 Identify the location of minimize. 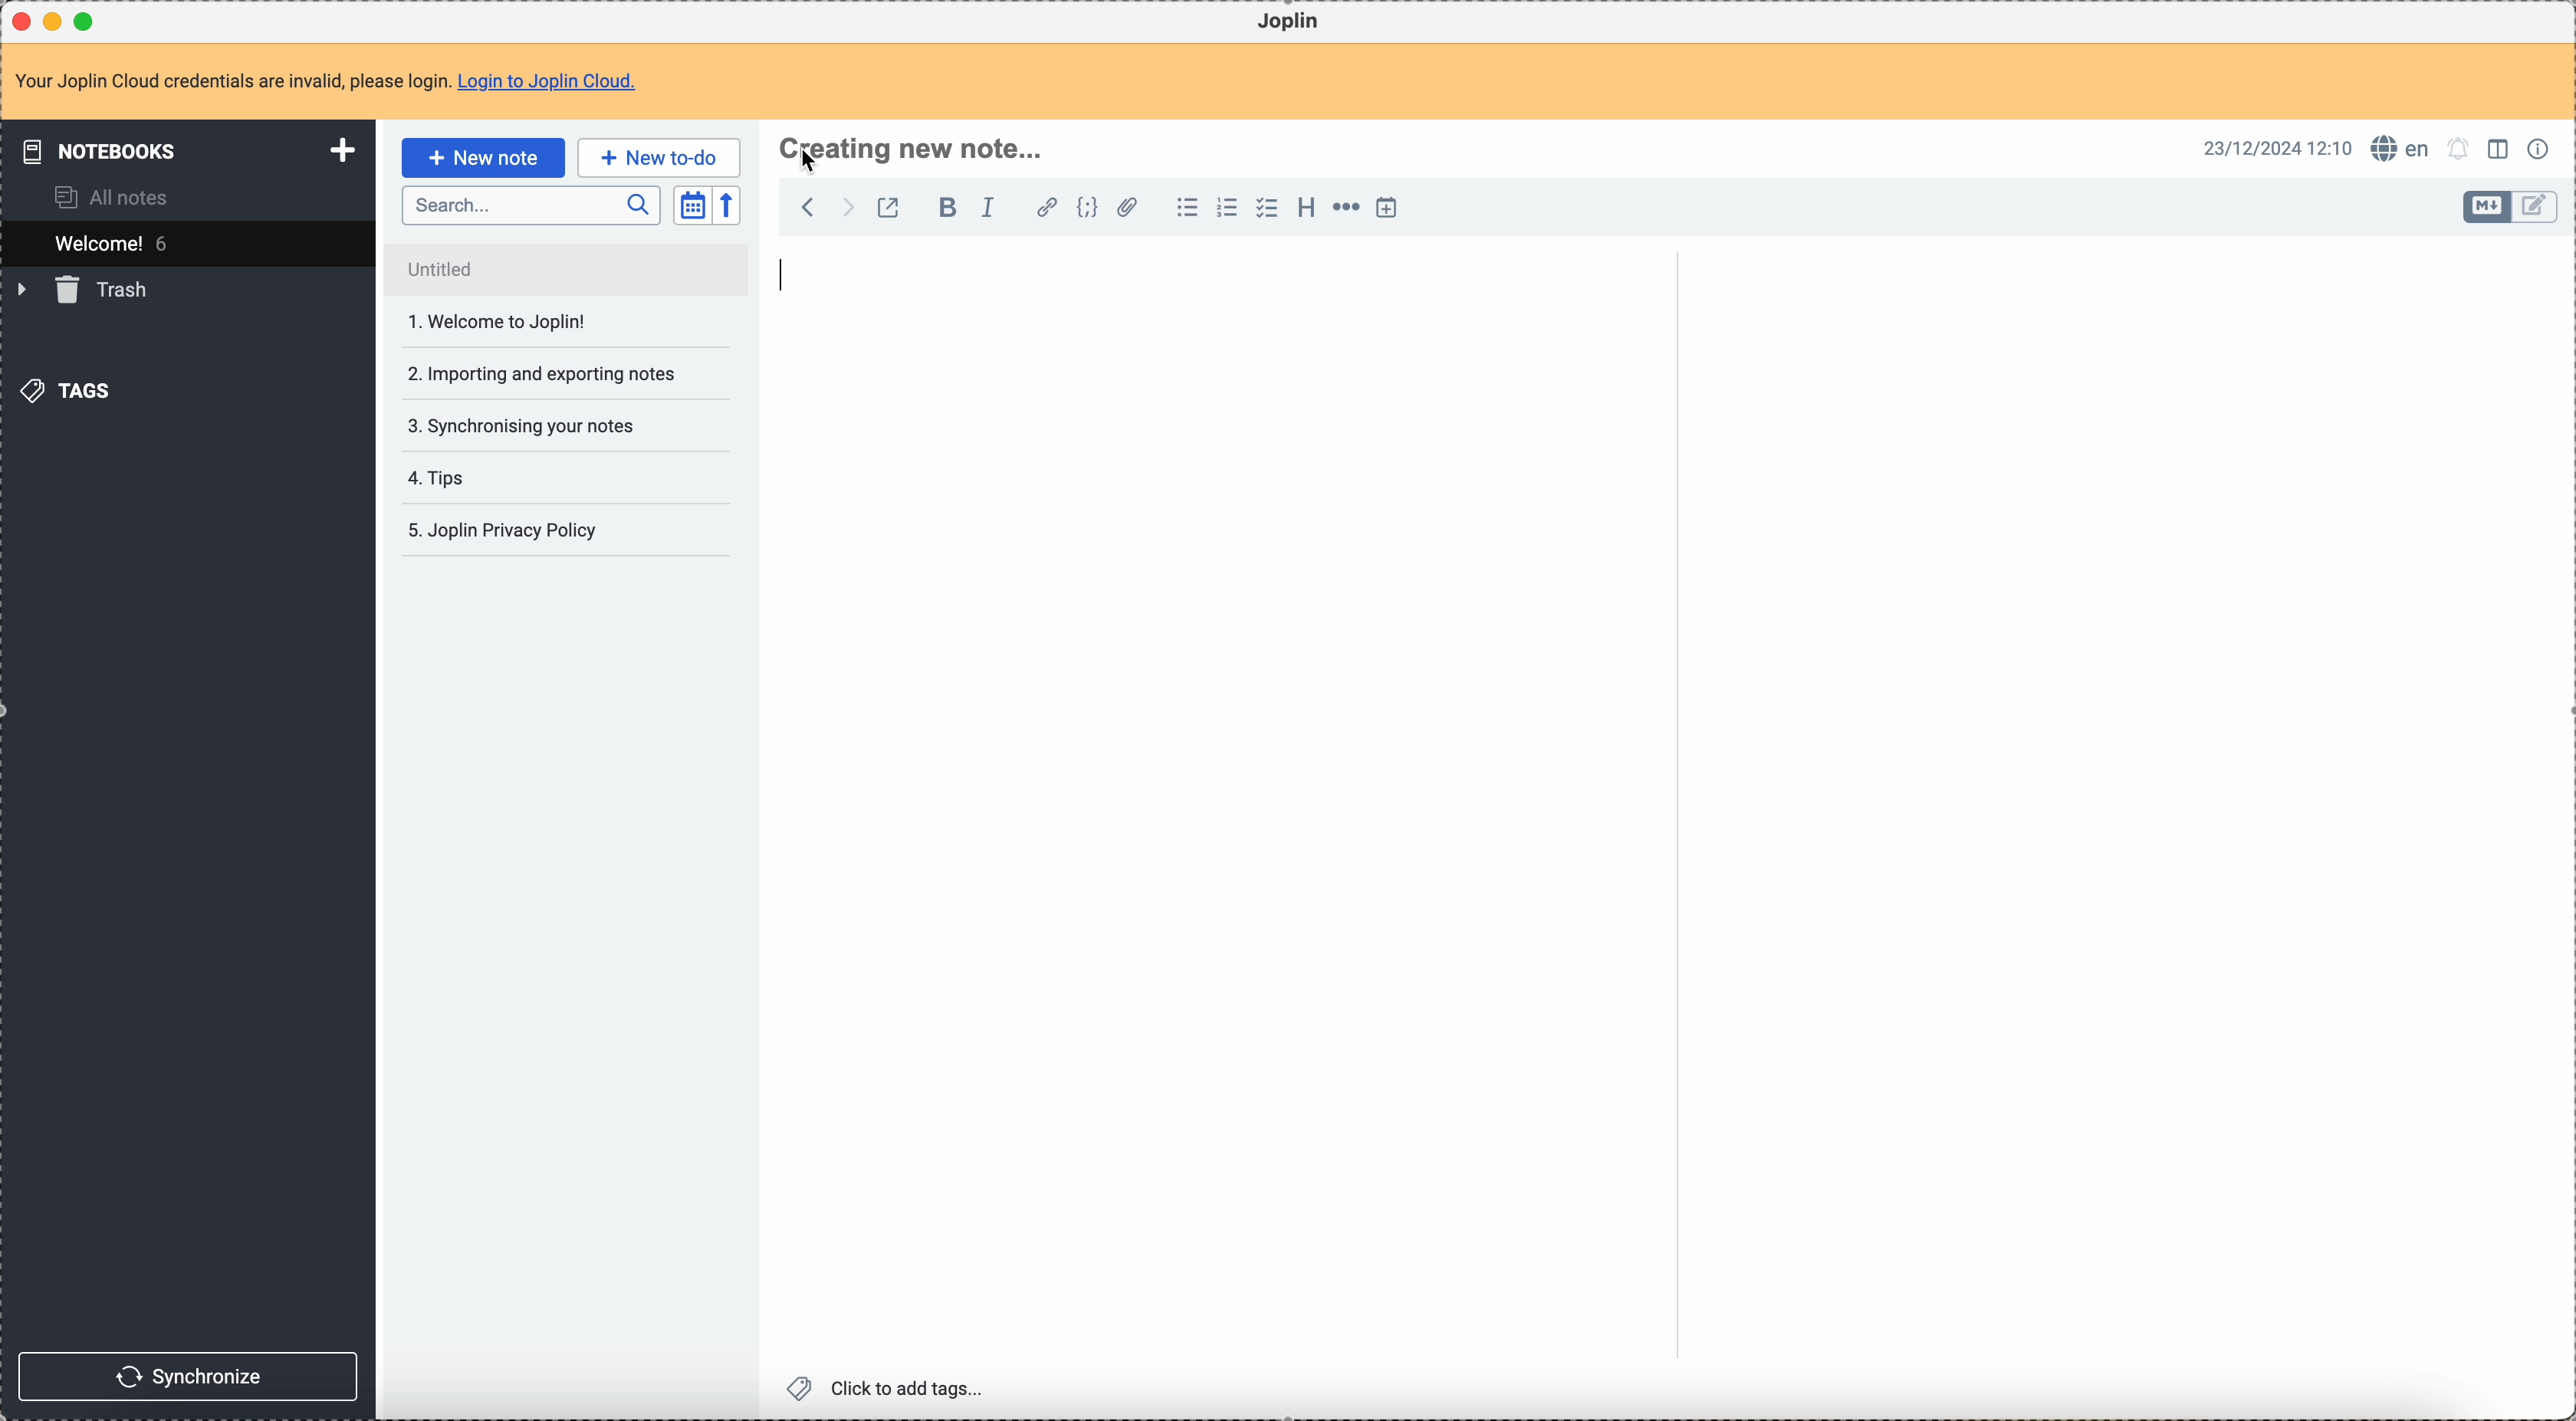
(57, 20).